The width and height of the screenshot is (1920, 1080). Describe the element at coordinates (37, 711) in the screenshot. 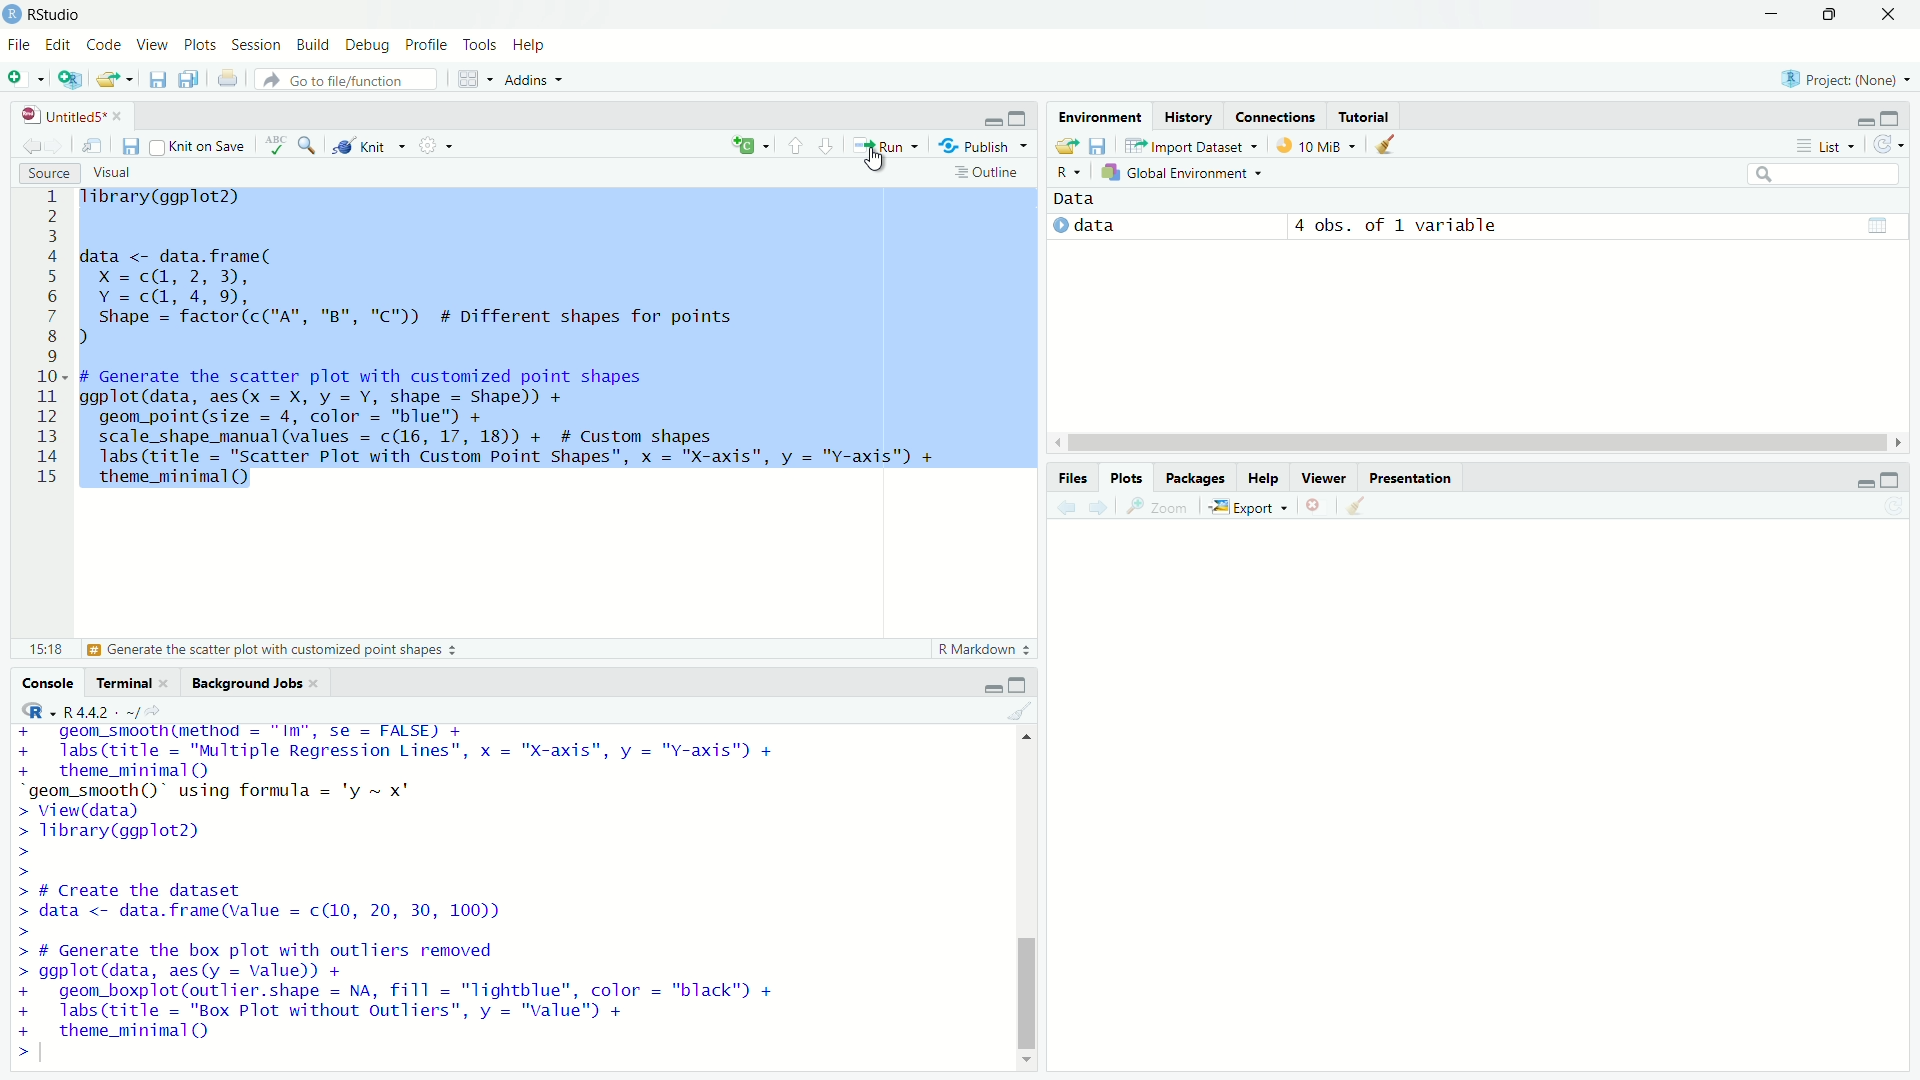

I see `R` at that location.